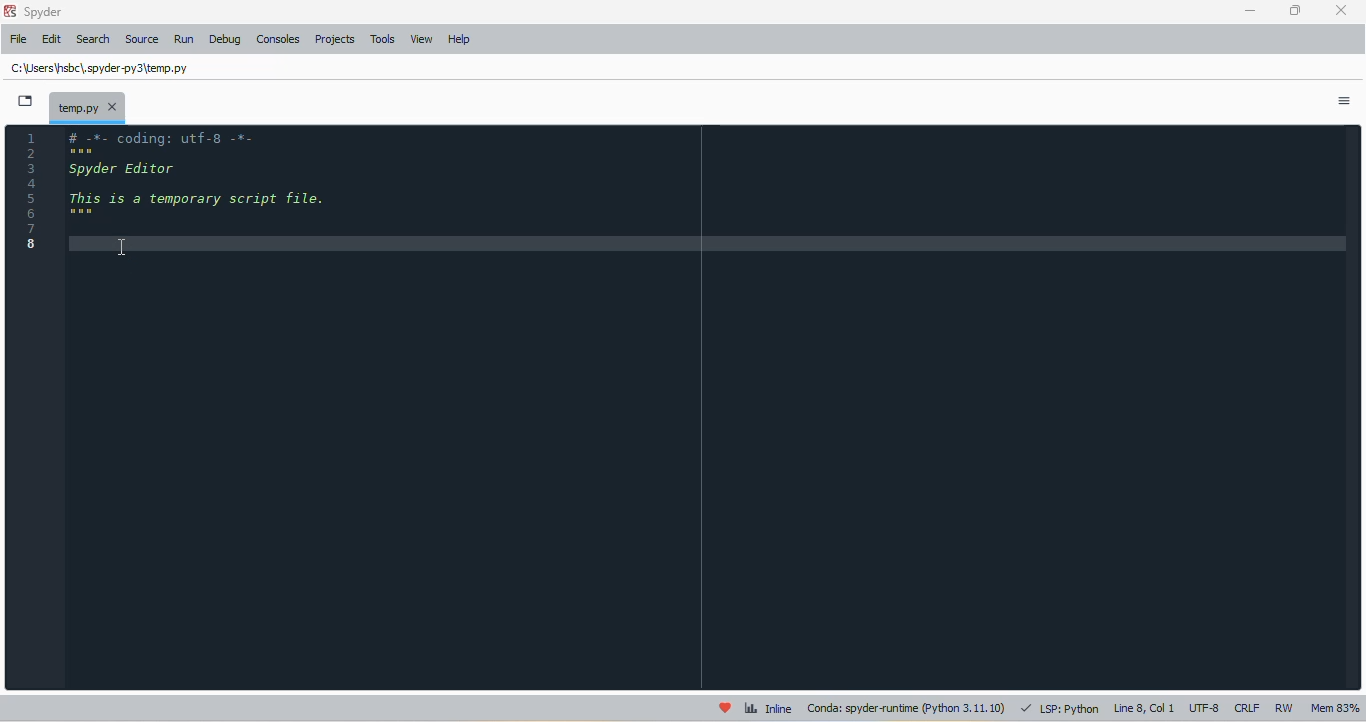 This screenshot has width=1366, height=722. What do you see at coordinates (1287, 708) in the screenshot?
I see `RW` at bounding box center [1287, 708].